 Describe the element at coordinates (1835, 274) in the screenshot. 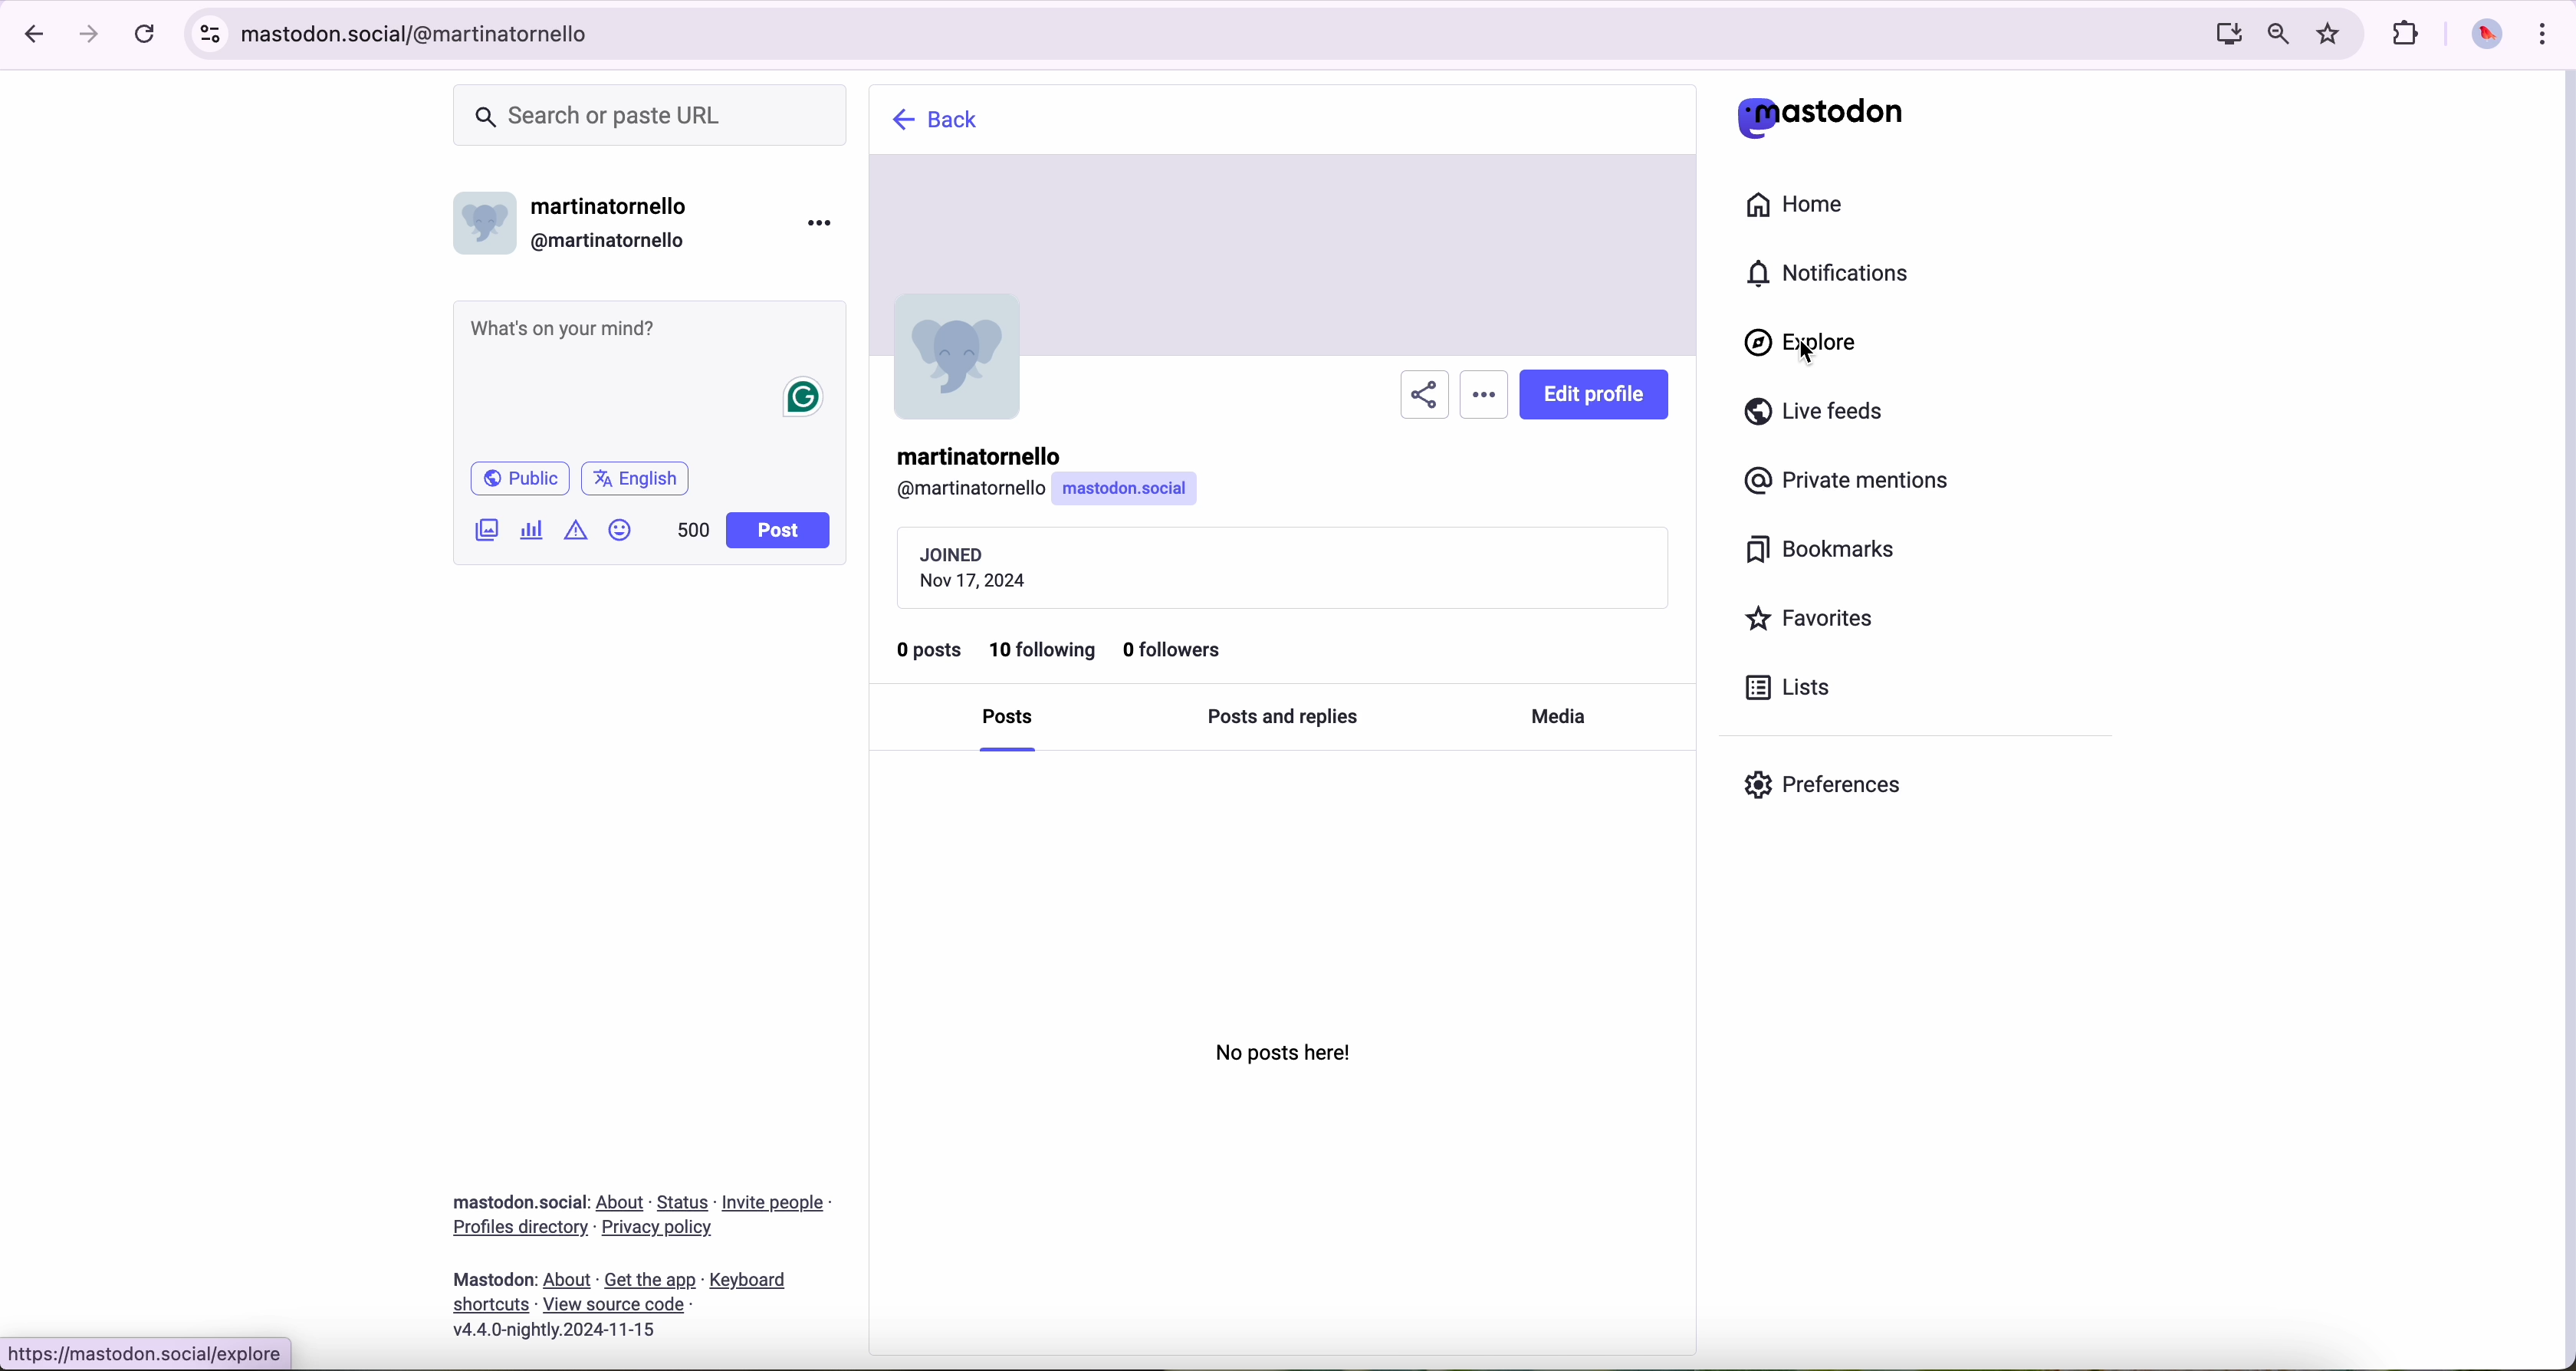

I see `notifications` at that location.